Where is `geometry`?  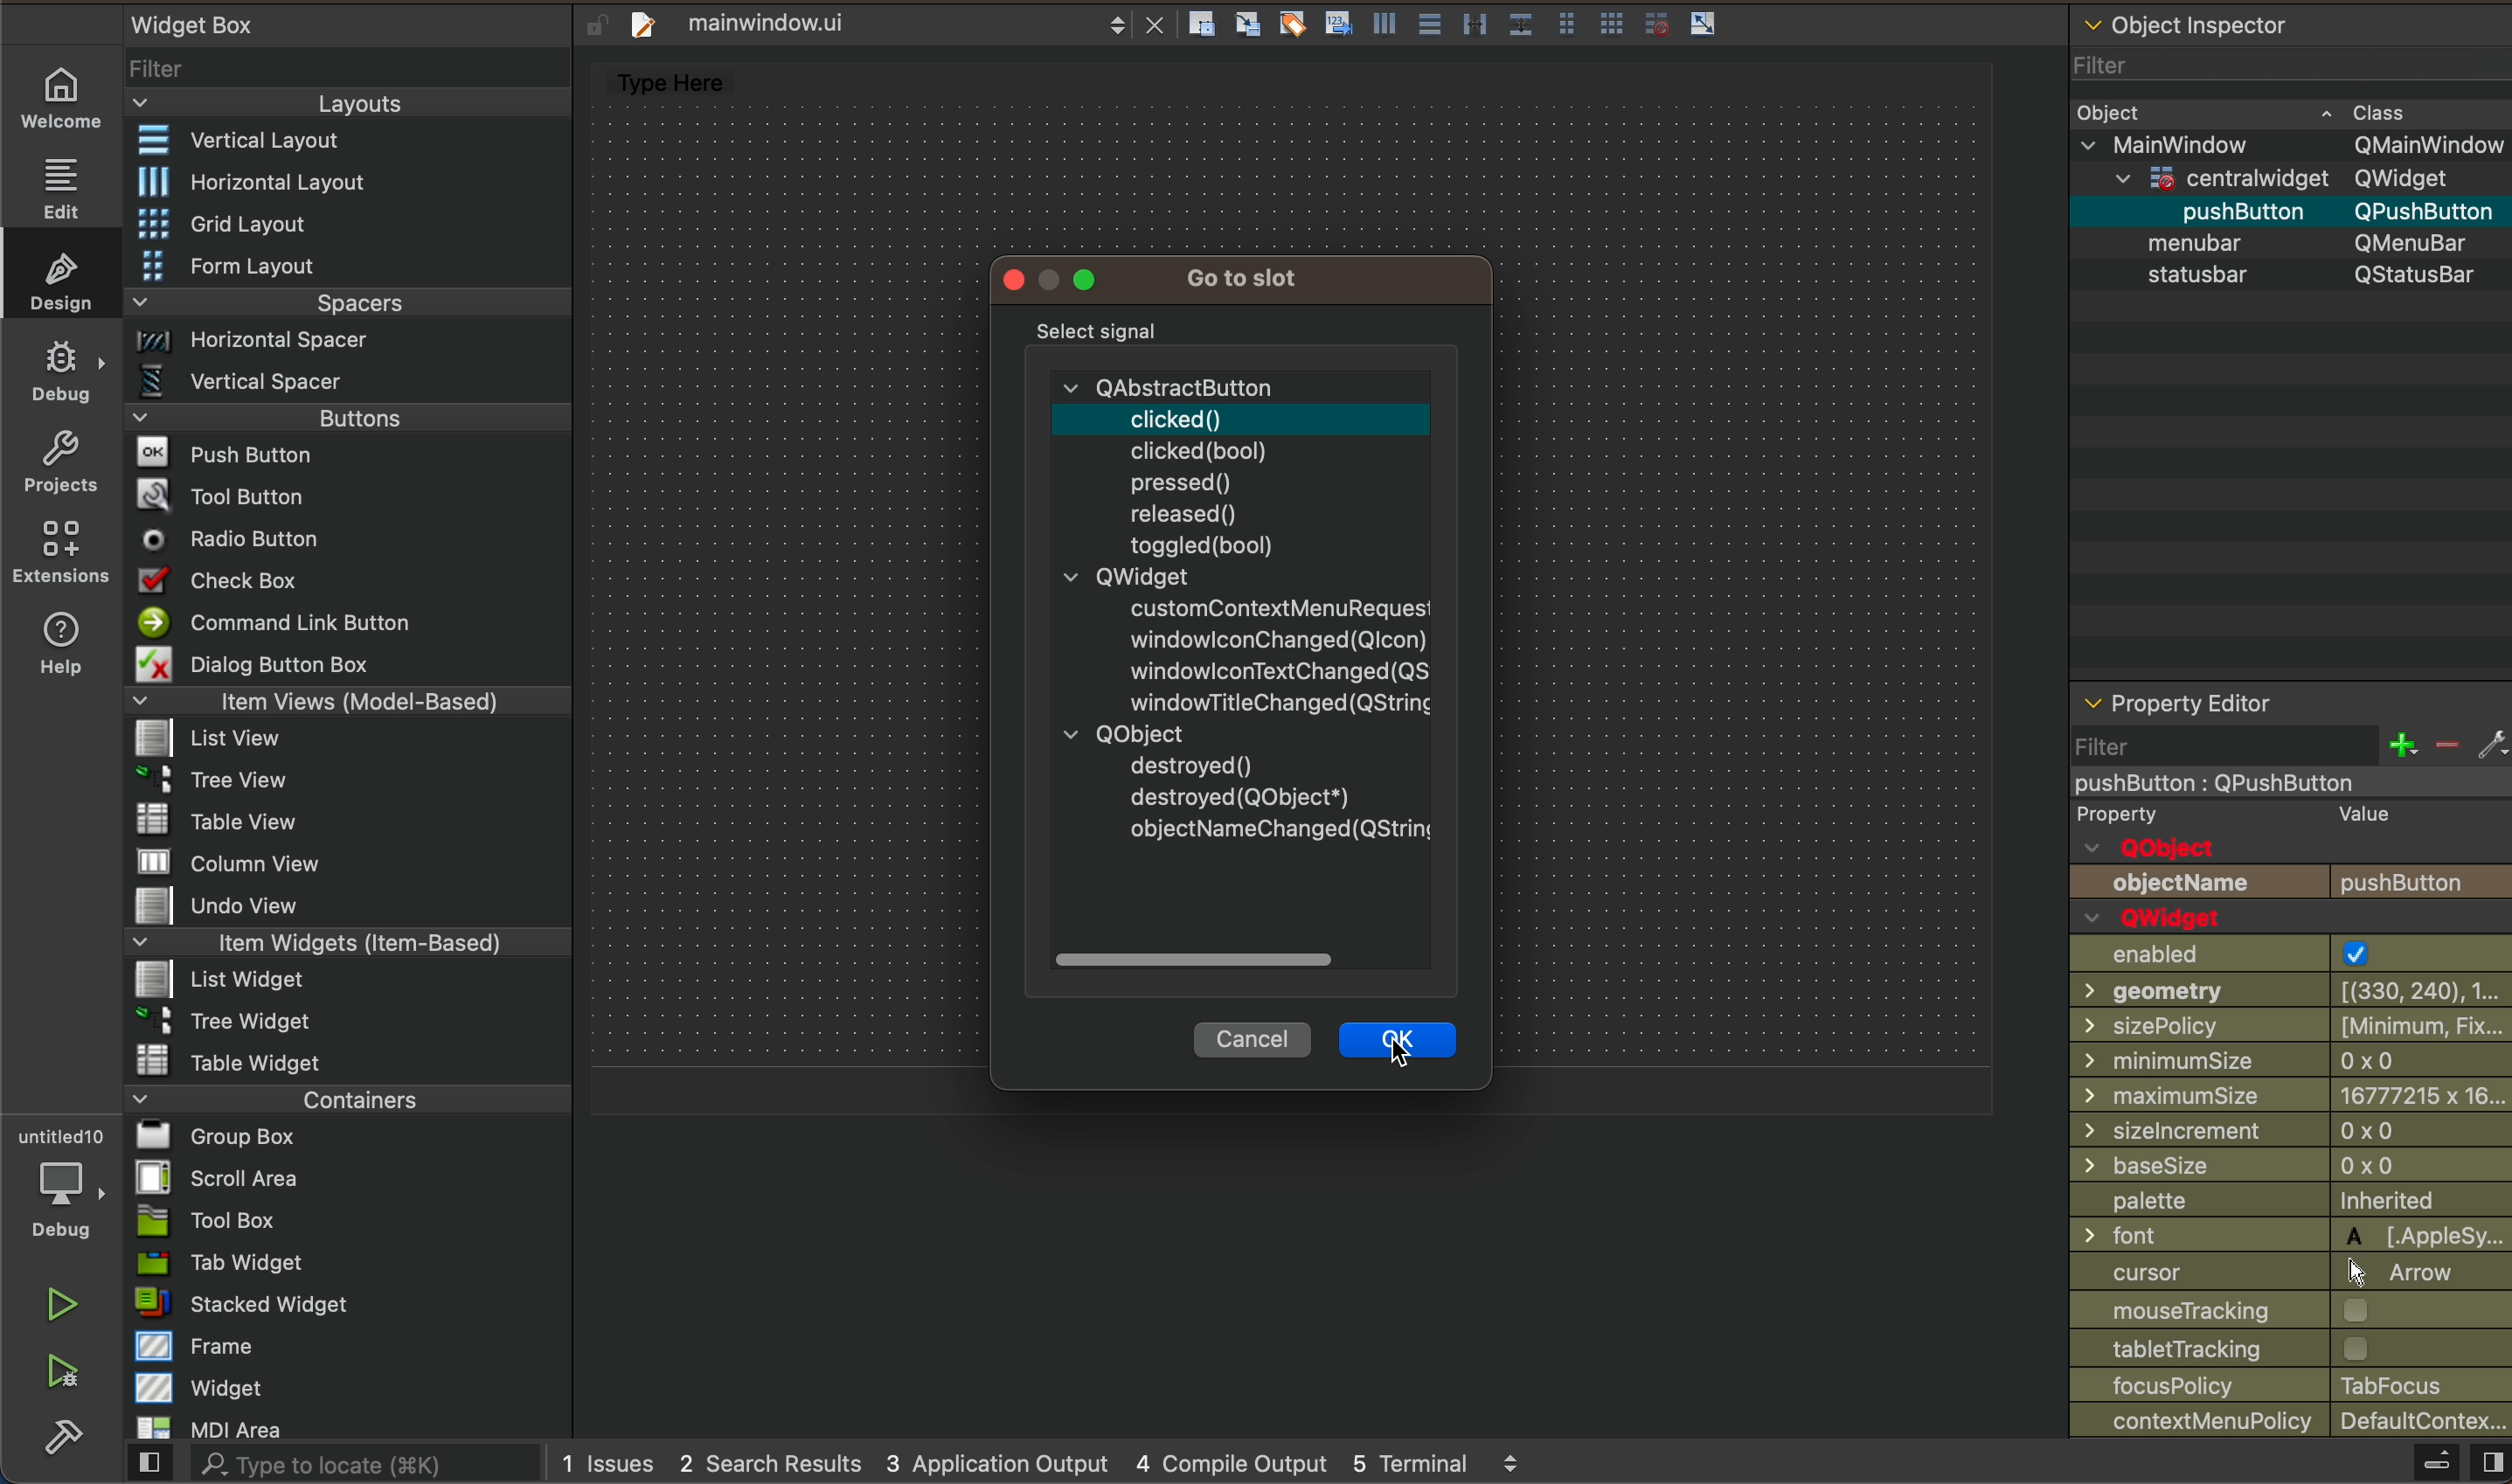
geometry is located at coordinates (2287, 992).